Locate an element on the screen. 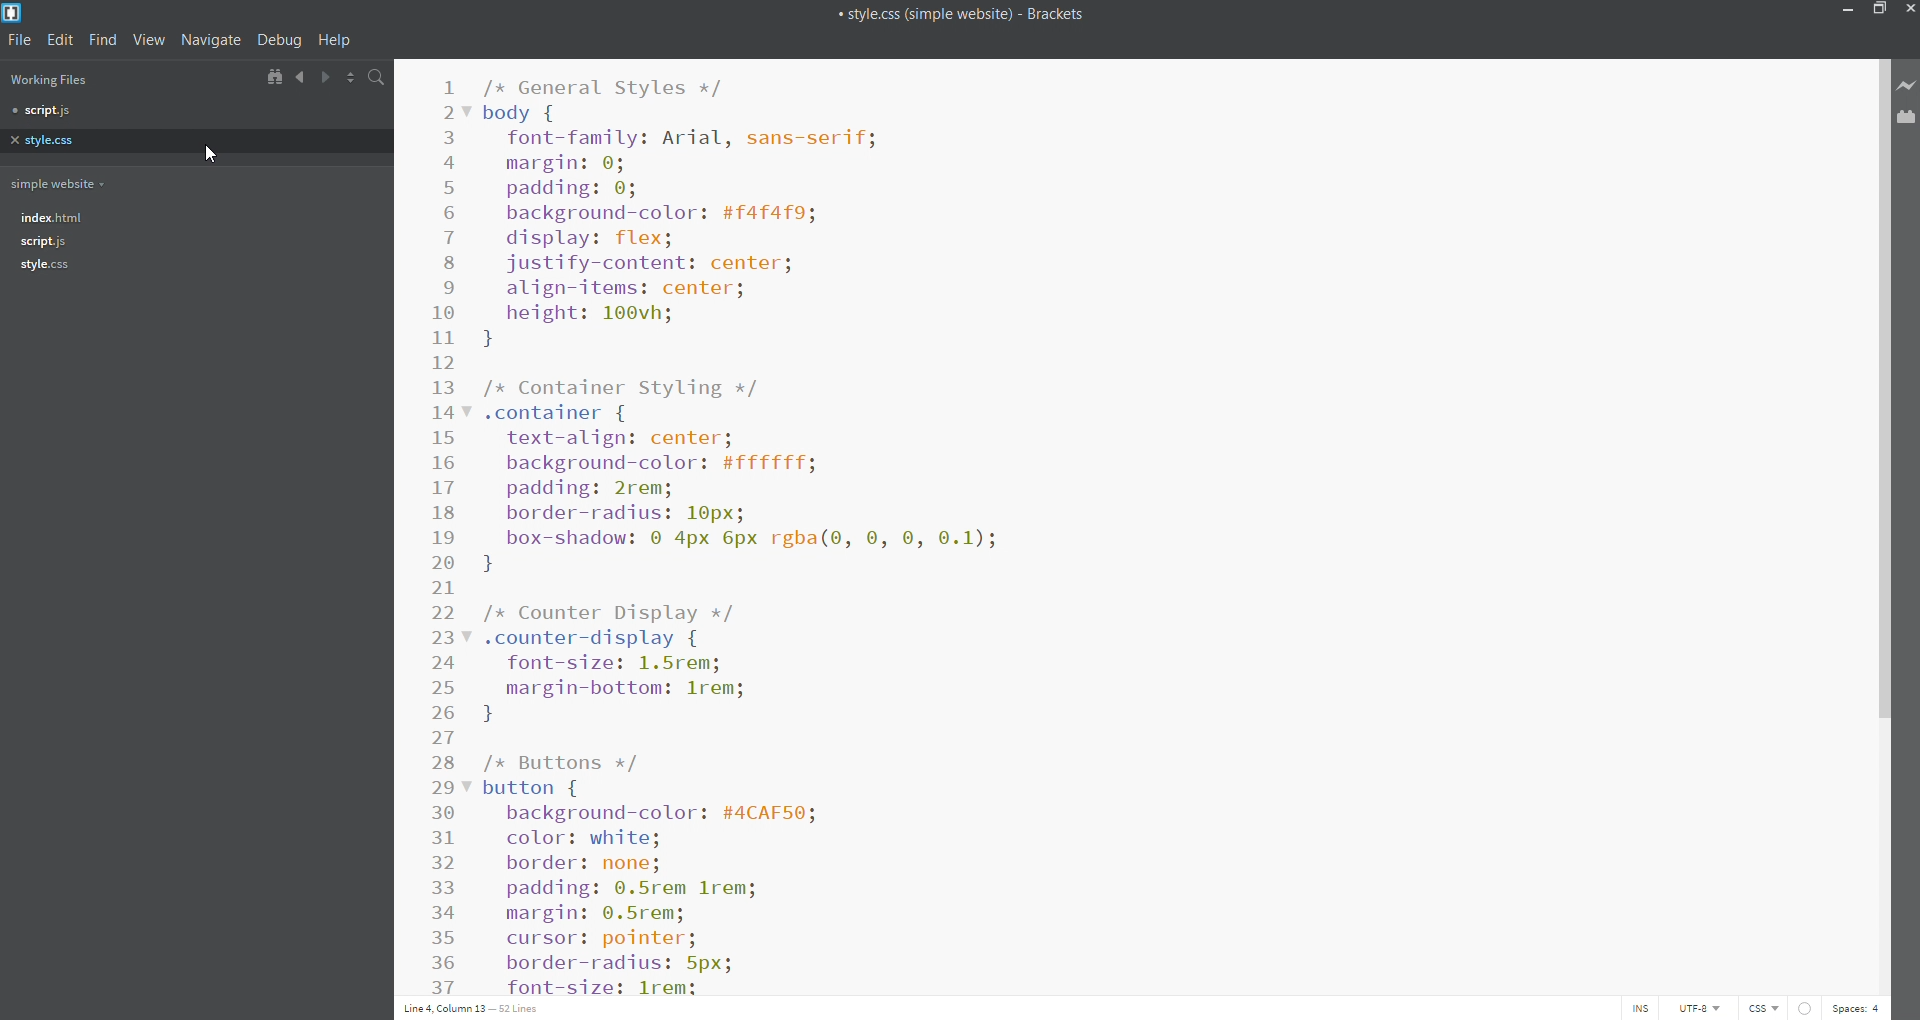 The height and width of the screenshot is (1020, 1920). cursor is located at coordinates (213, 154).